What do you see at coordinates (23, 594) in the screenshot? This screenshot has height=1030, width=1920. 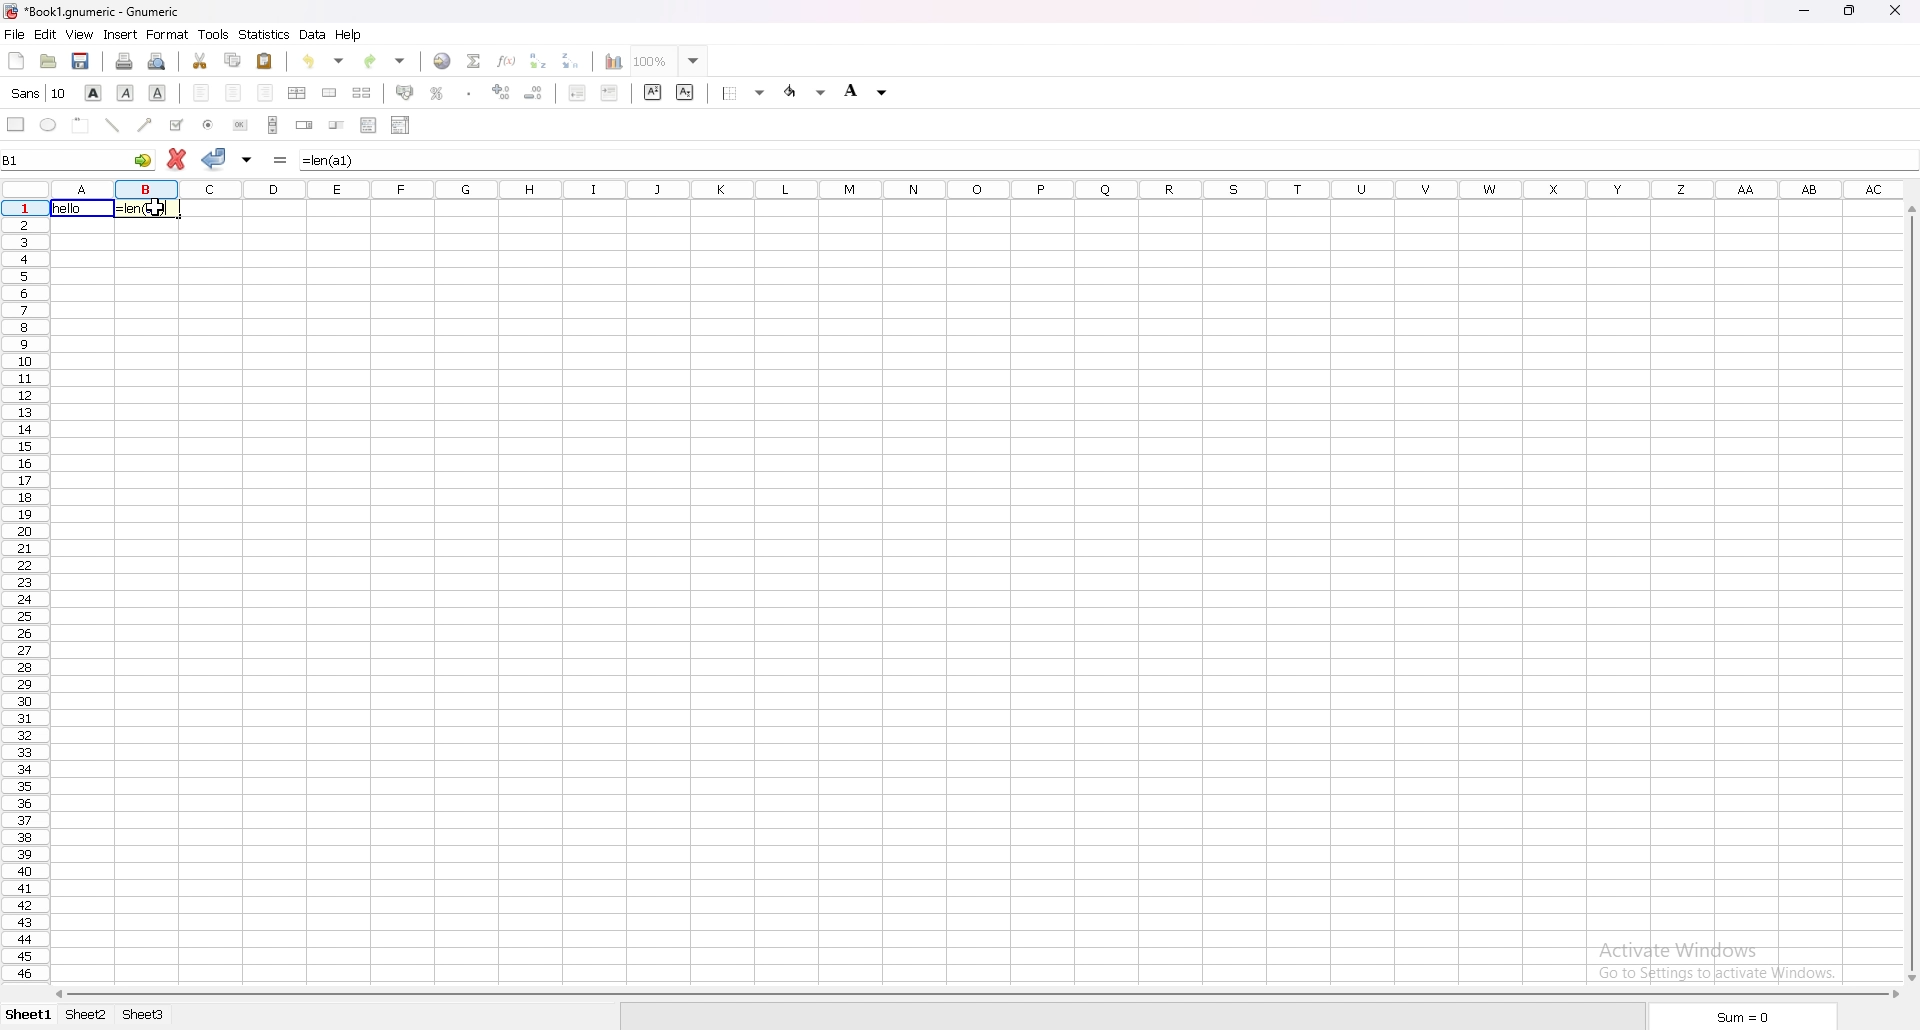 I see `row` at bounding box center [23, 594].